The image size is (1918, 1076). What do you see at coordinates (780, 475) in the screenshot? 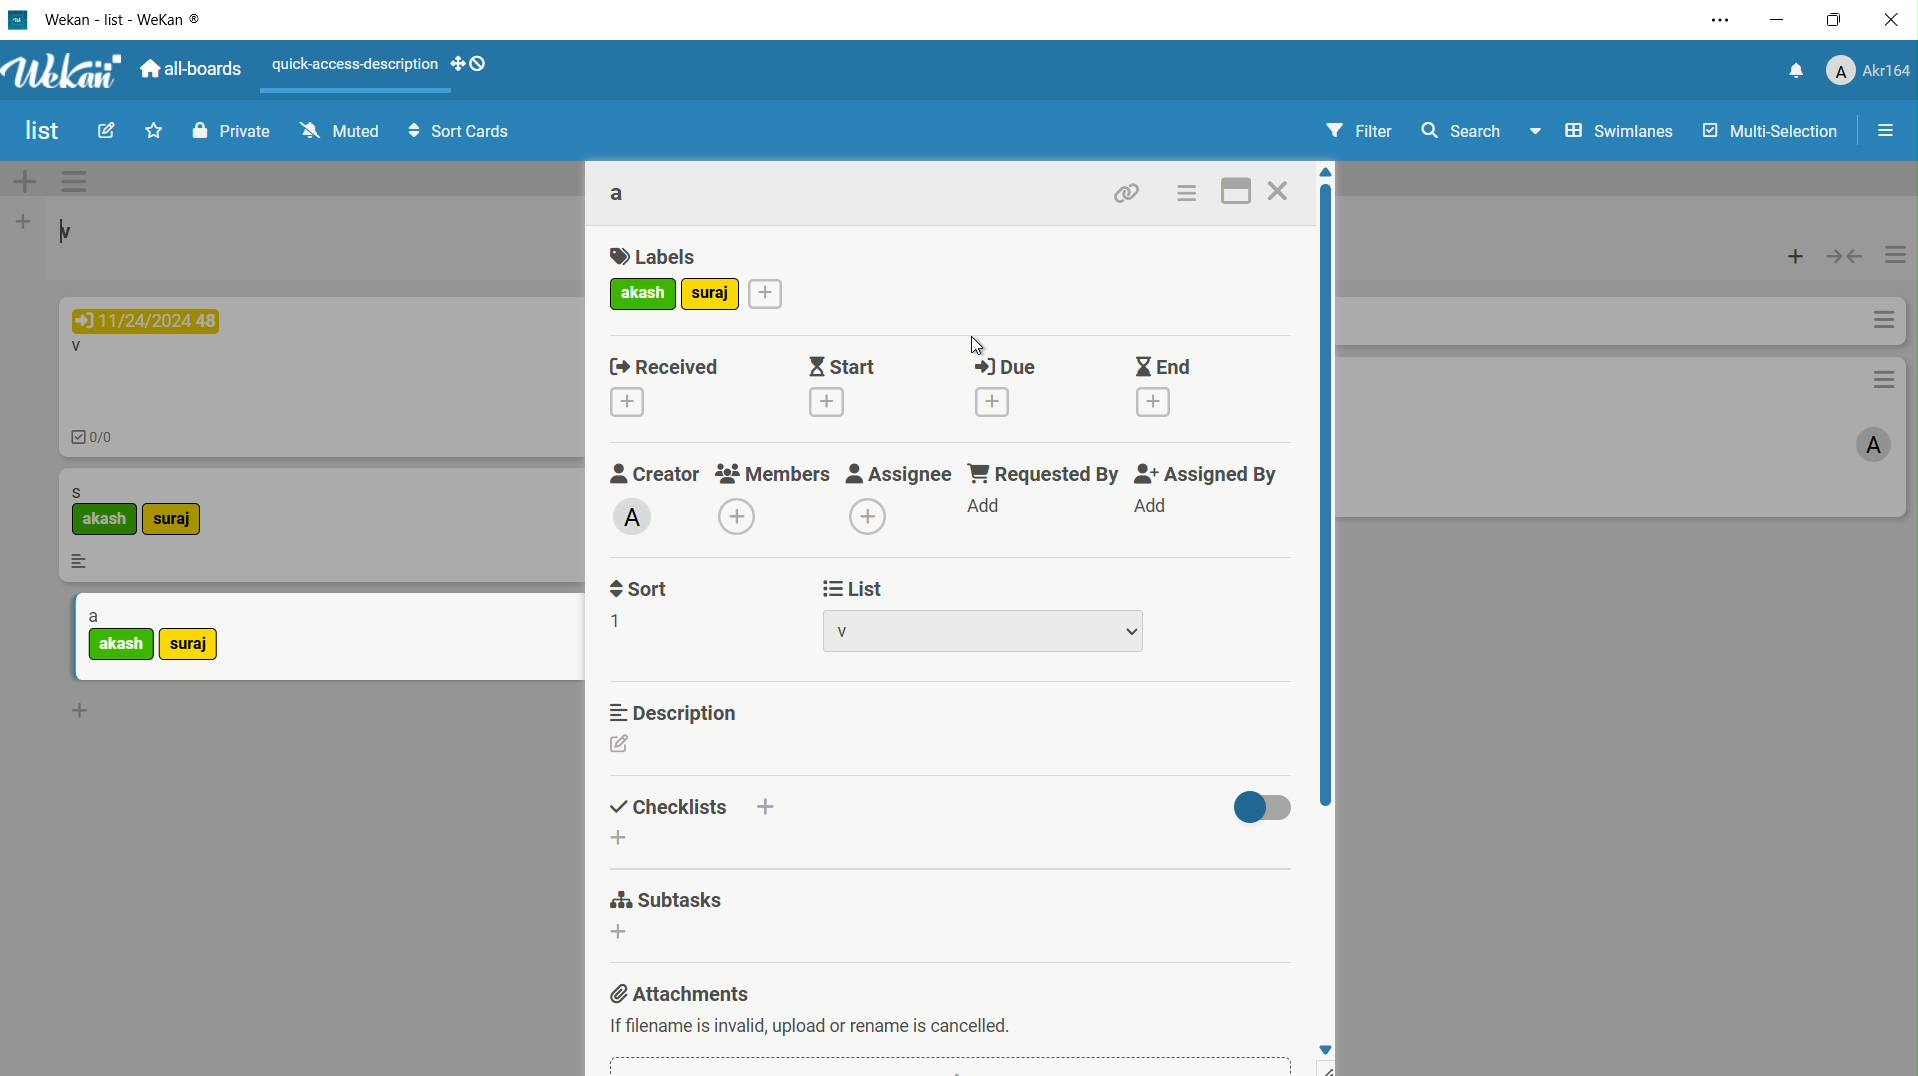
I see `members` at bounding box center [780, 475].